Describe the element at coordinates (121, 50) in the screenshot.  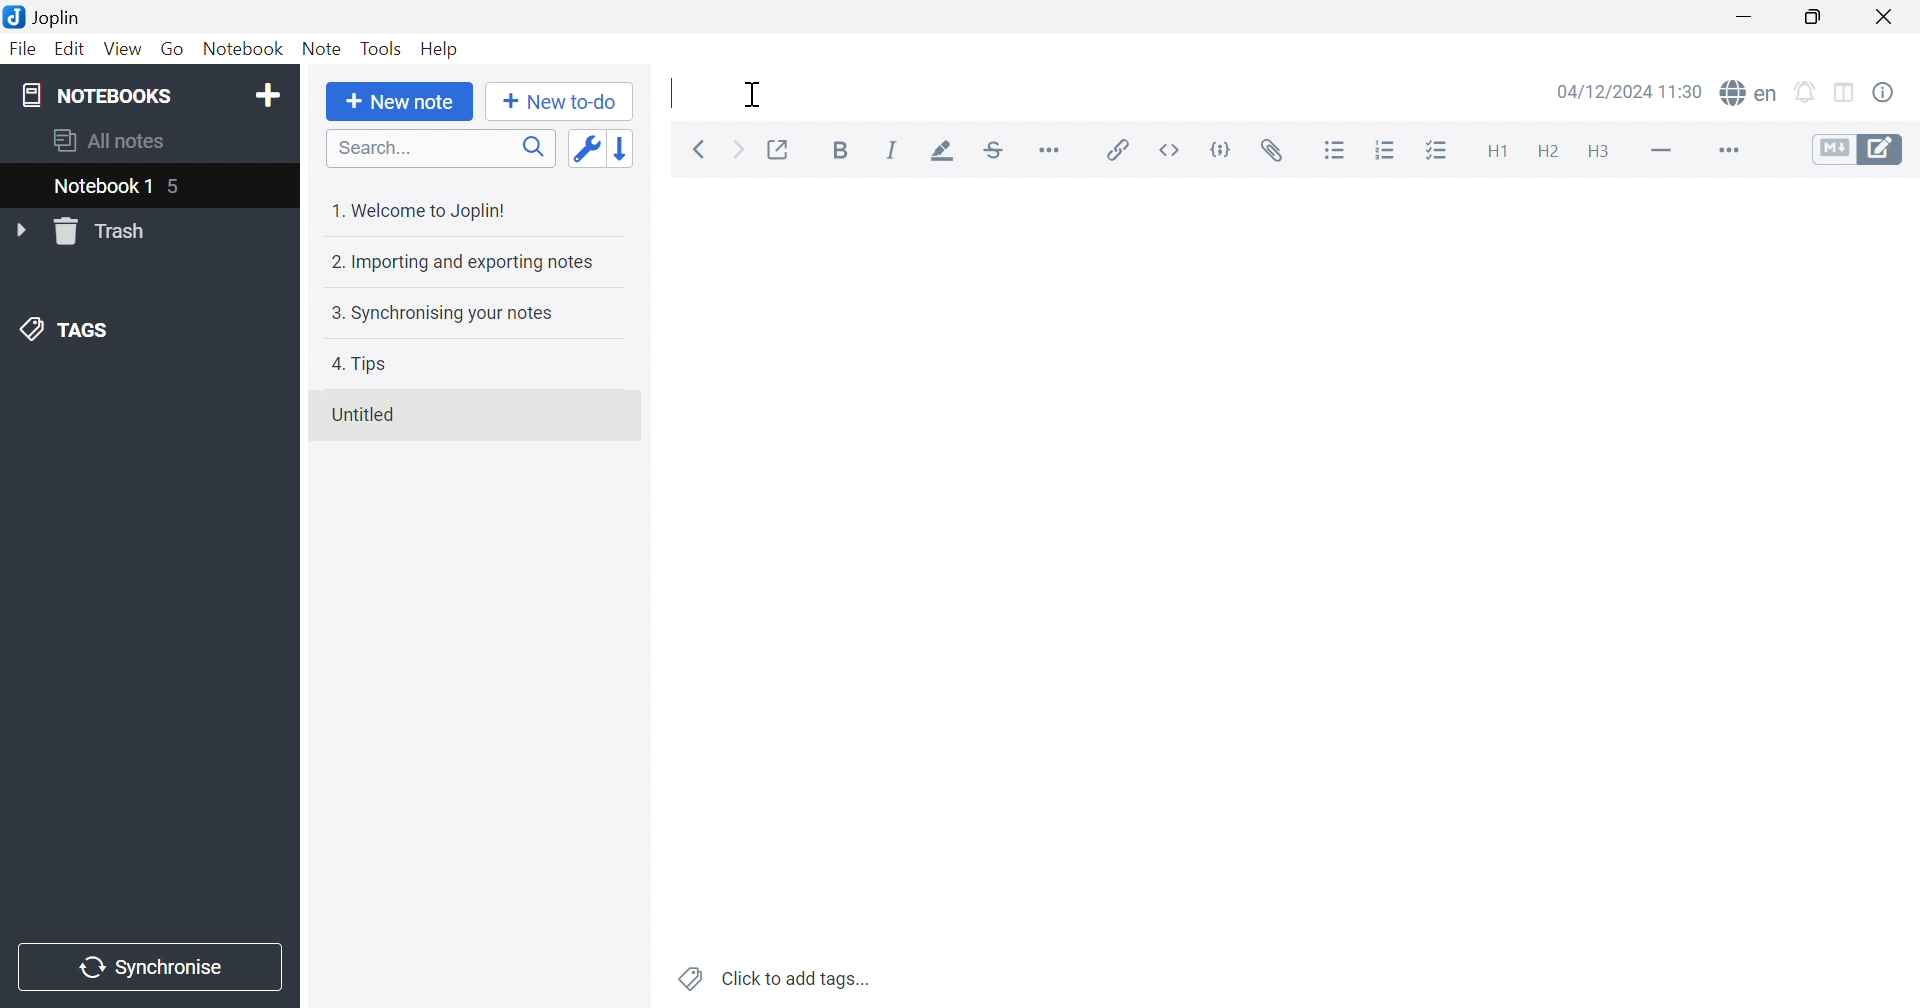
I see `View` at that location.